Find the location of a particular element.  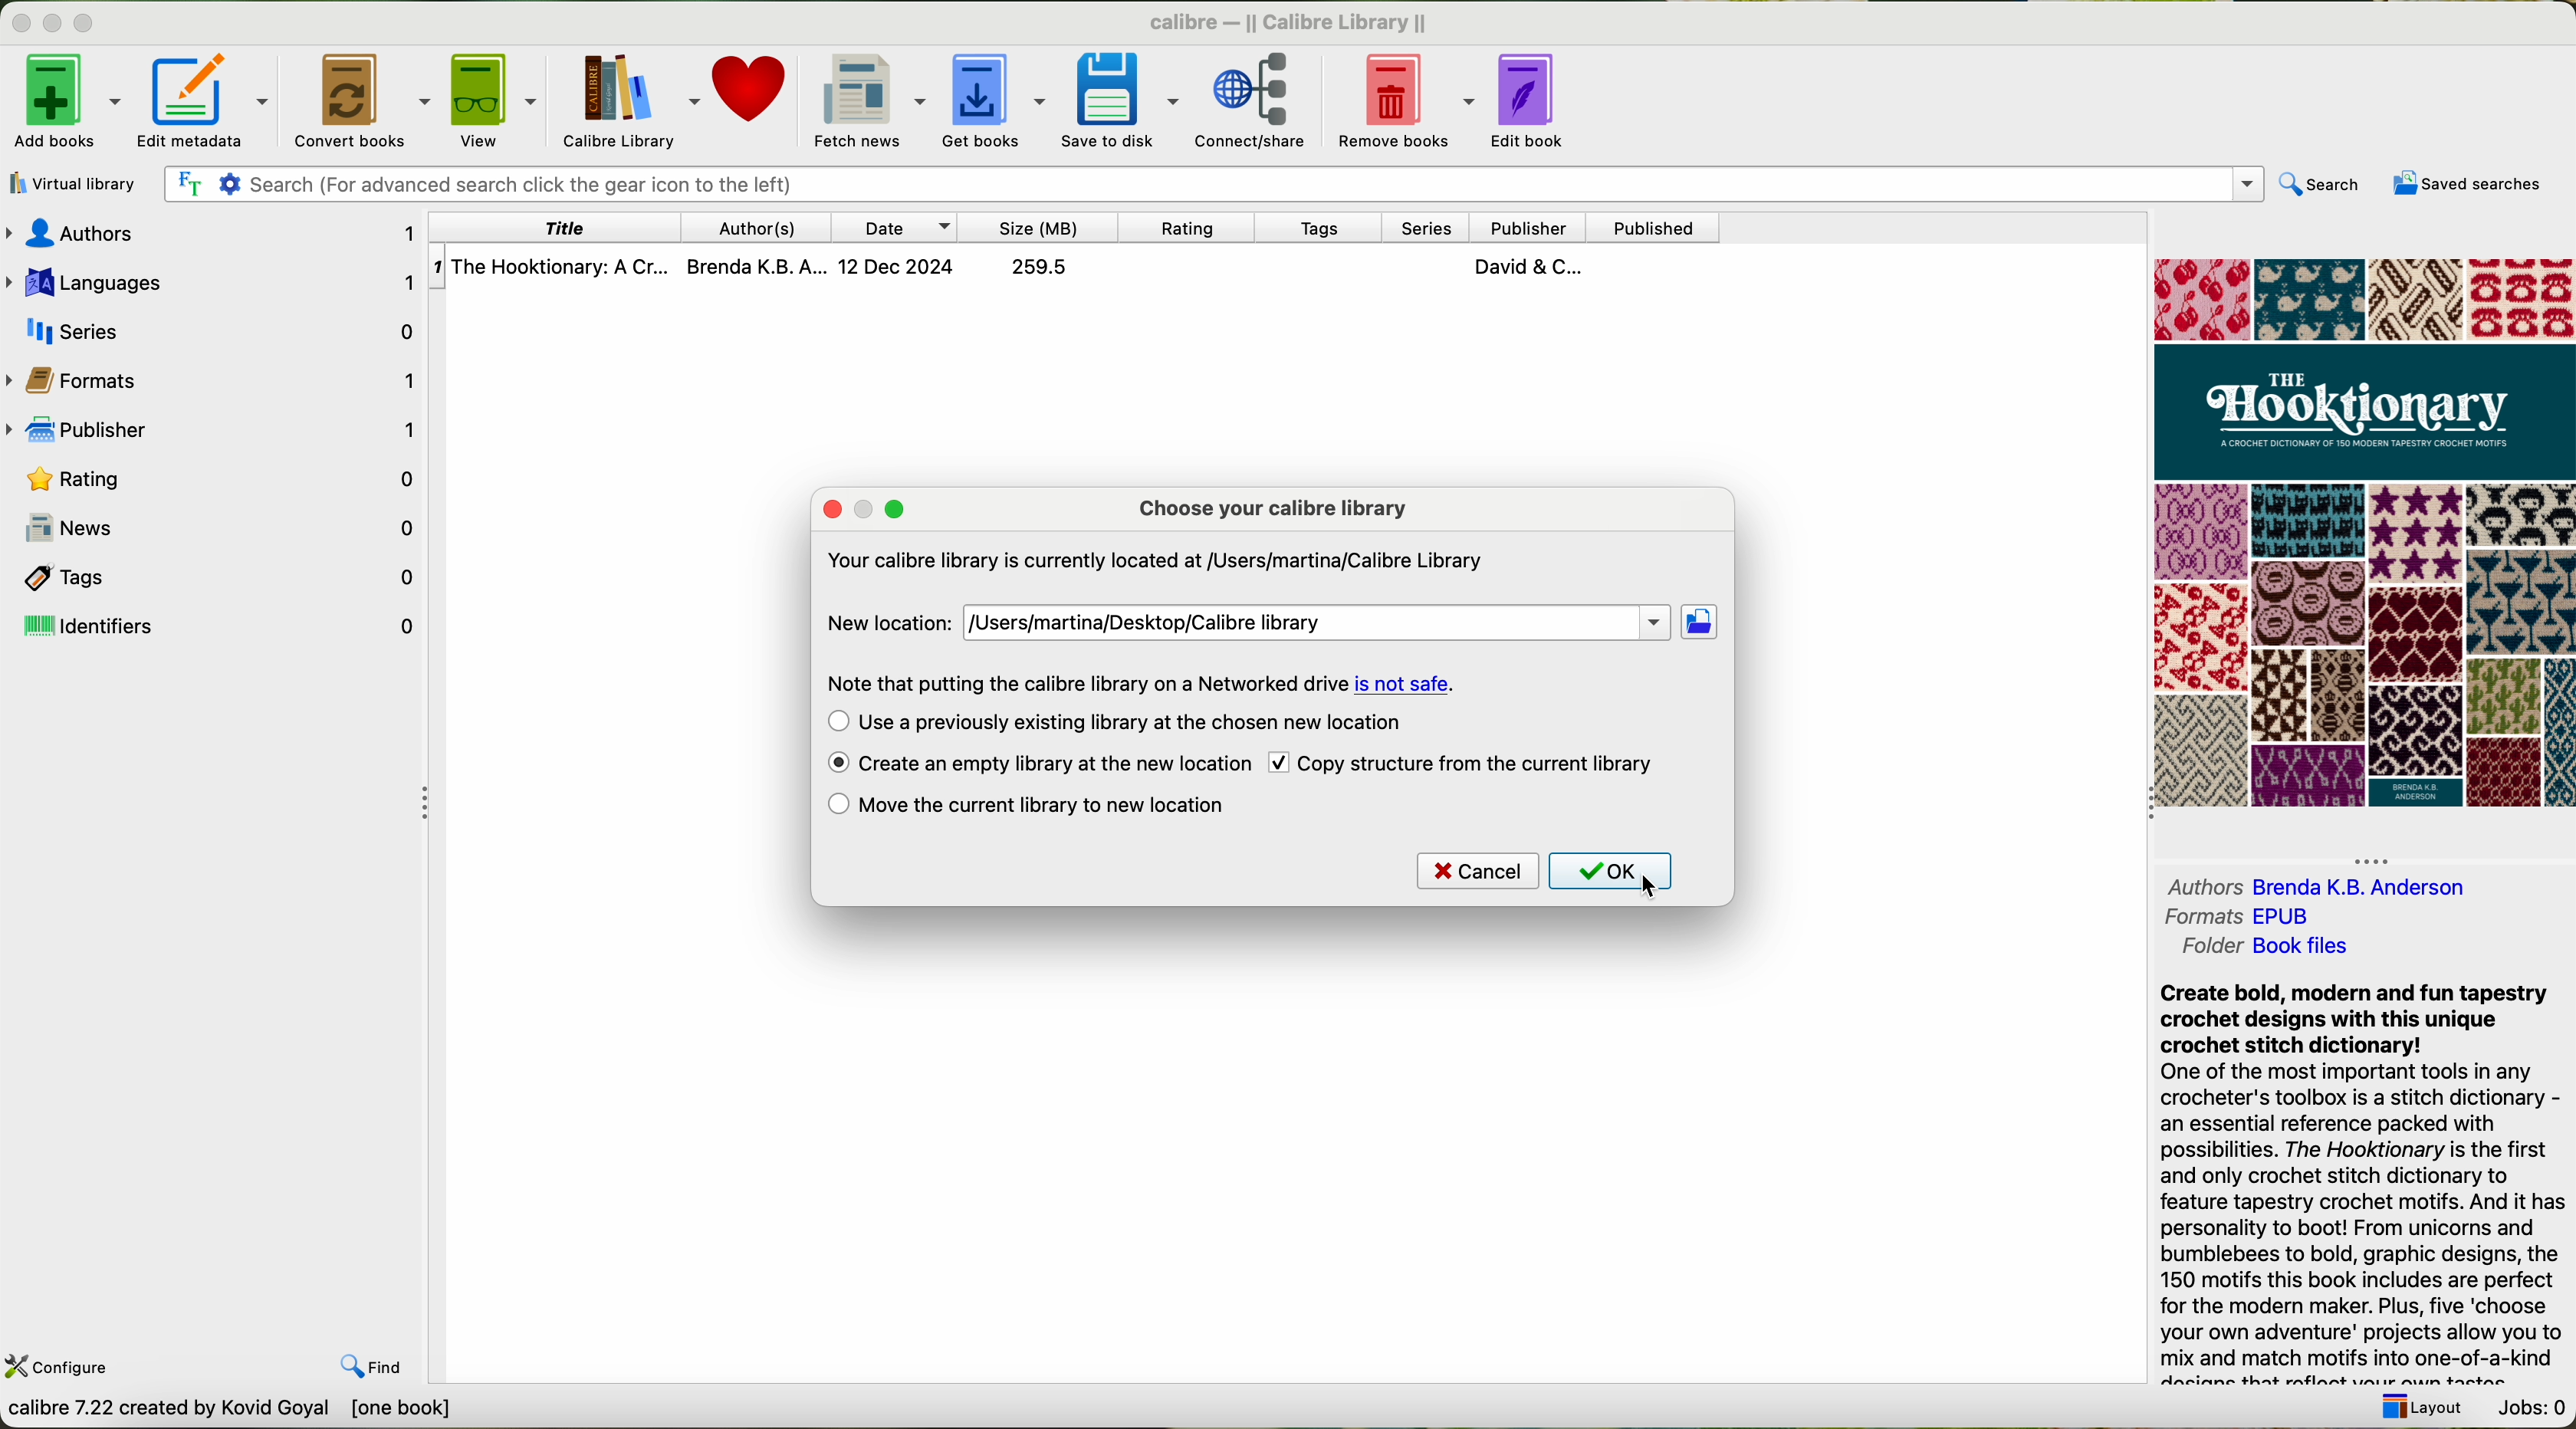

title is located at coordinates (563, 228).